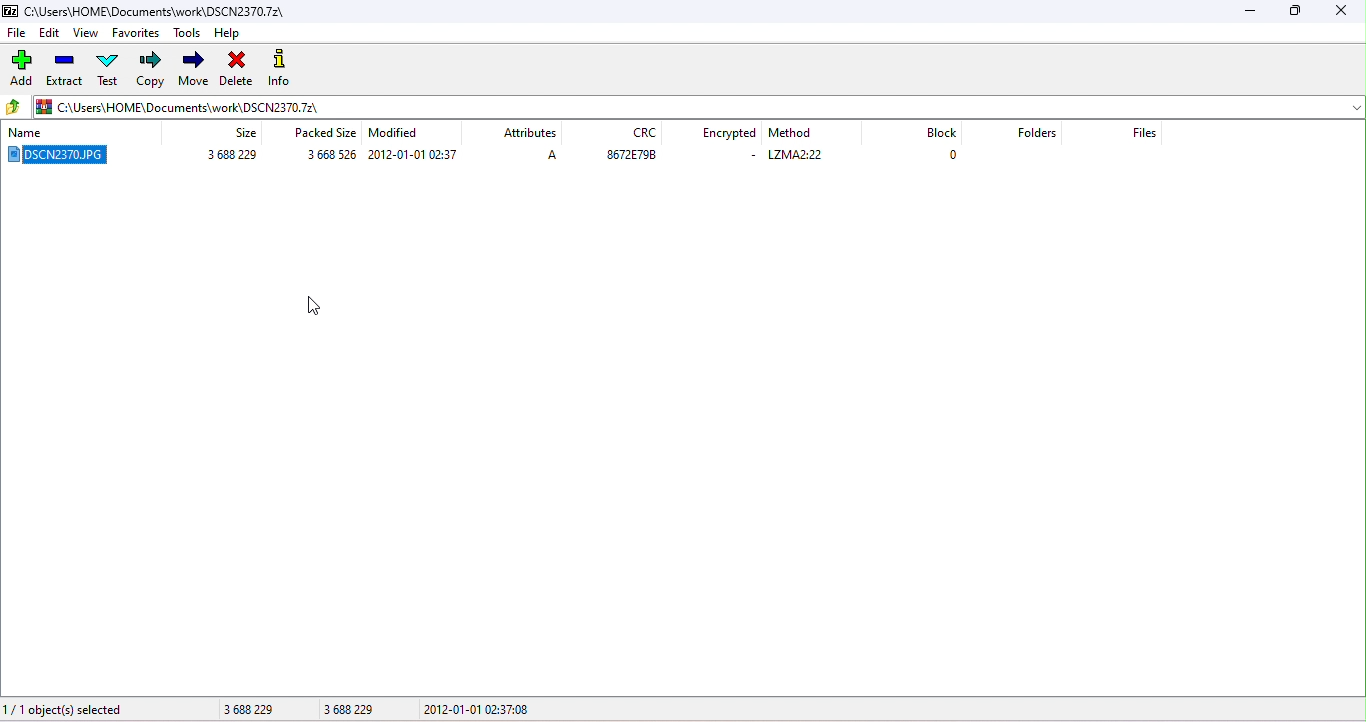  I want to click on edit, so click(50, 33).